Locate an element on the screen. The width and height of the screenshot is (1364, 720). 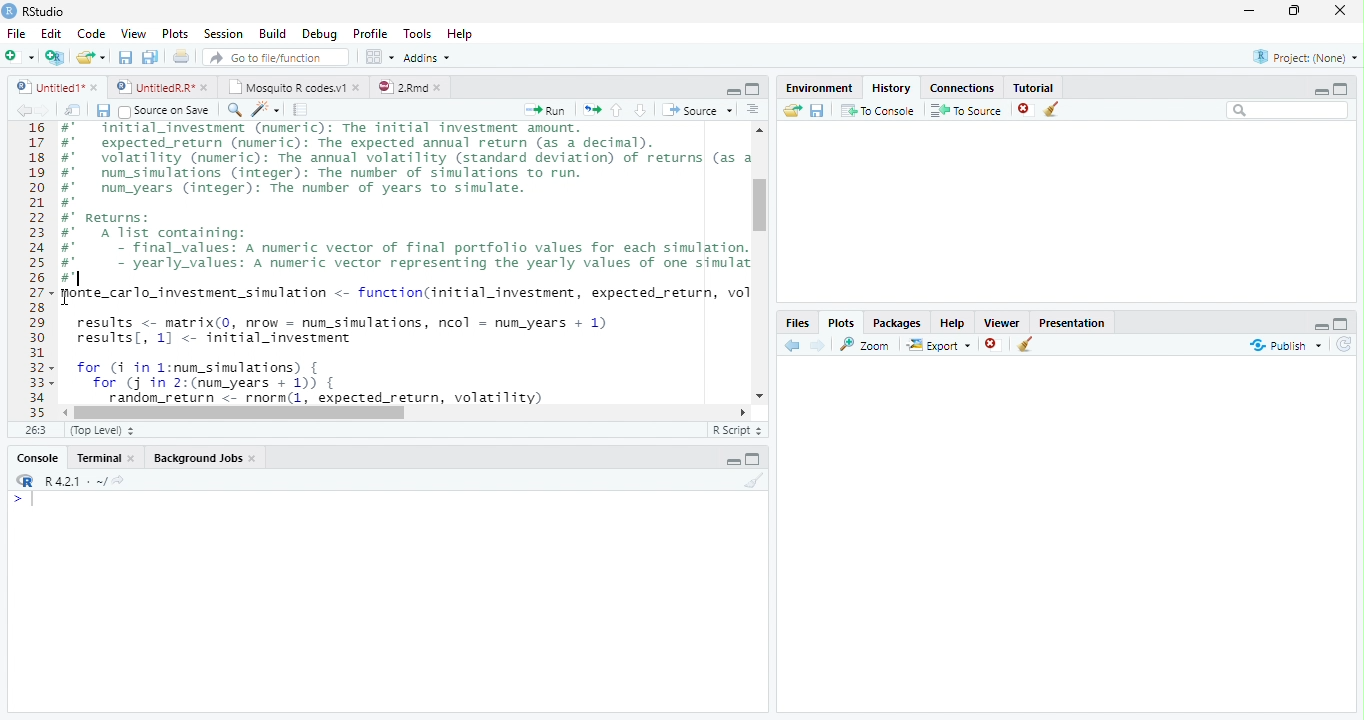
Save current file is located at coordinates (124, 57).